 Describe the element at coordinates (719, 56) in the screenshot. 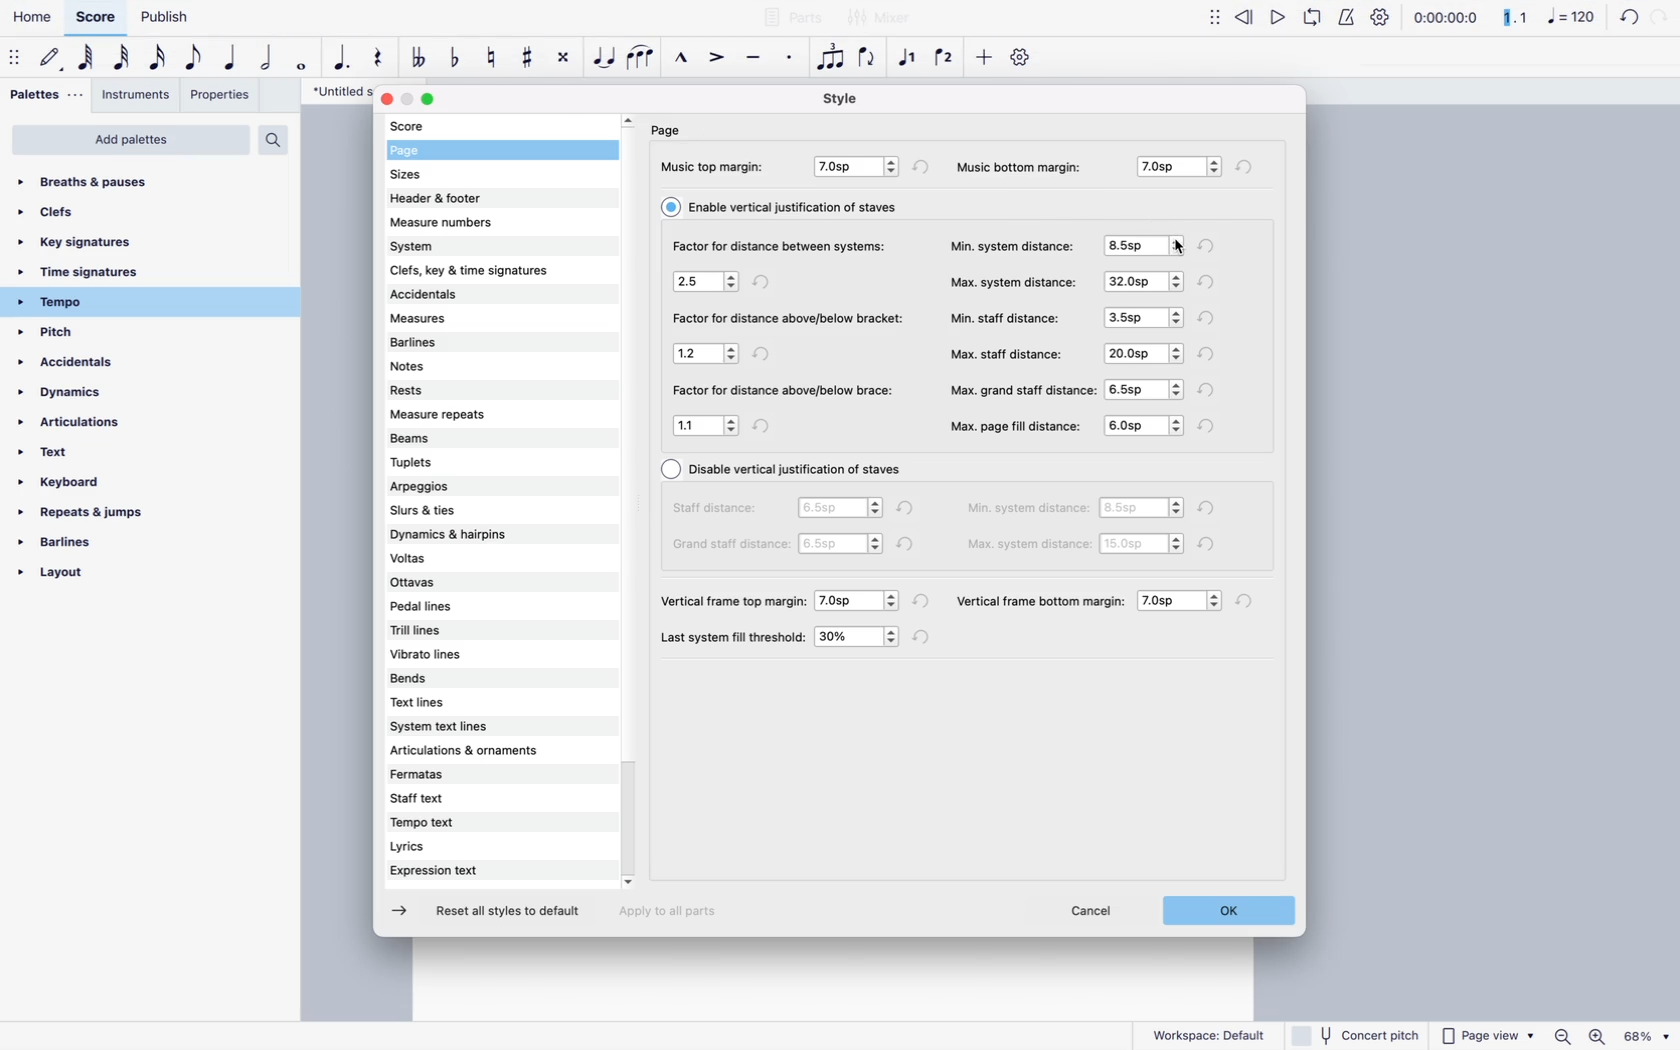

I see `accent` at that location.